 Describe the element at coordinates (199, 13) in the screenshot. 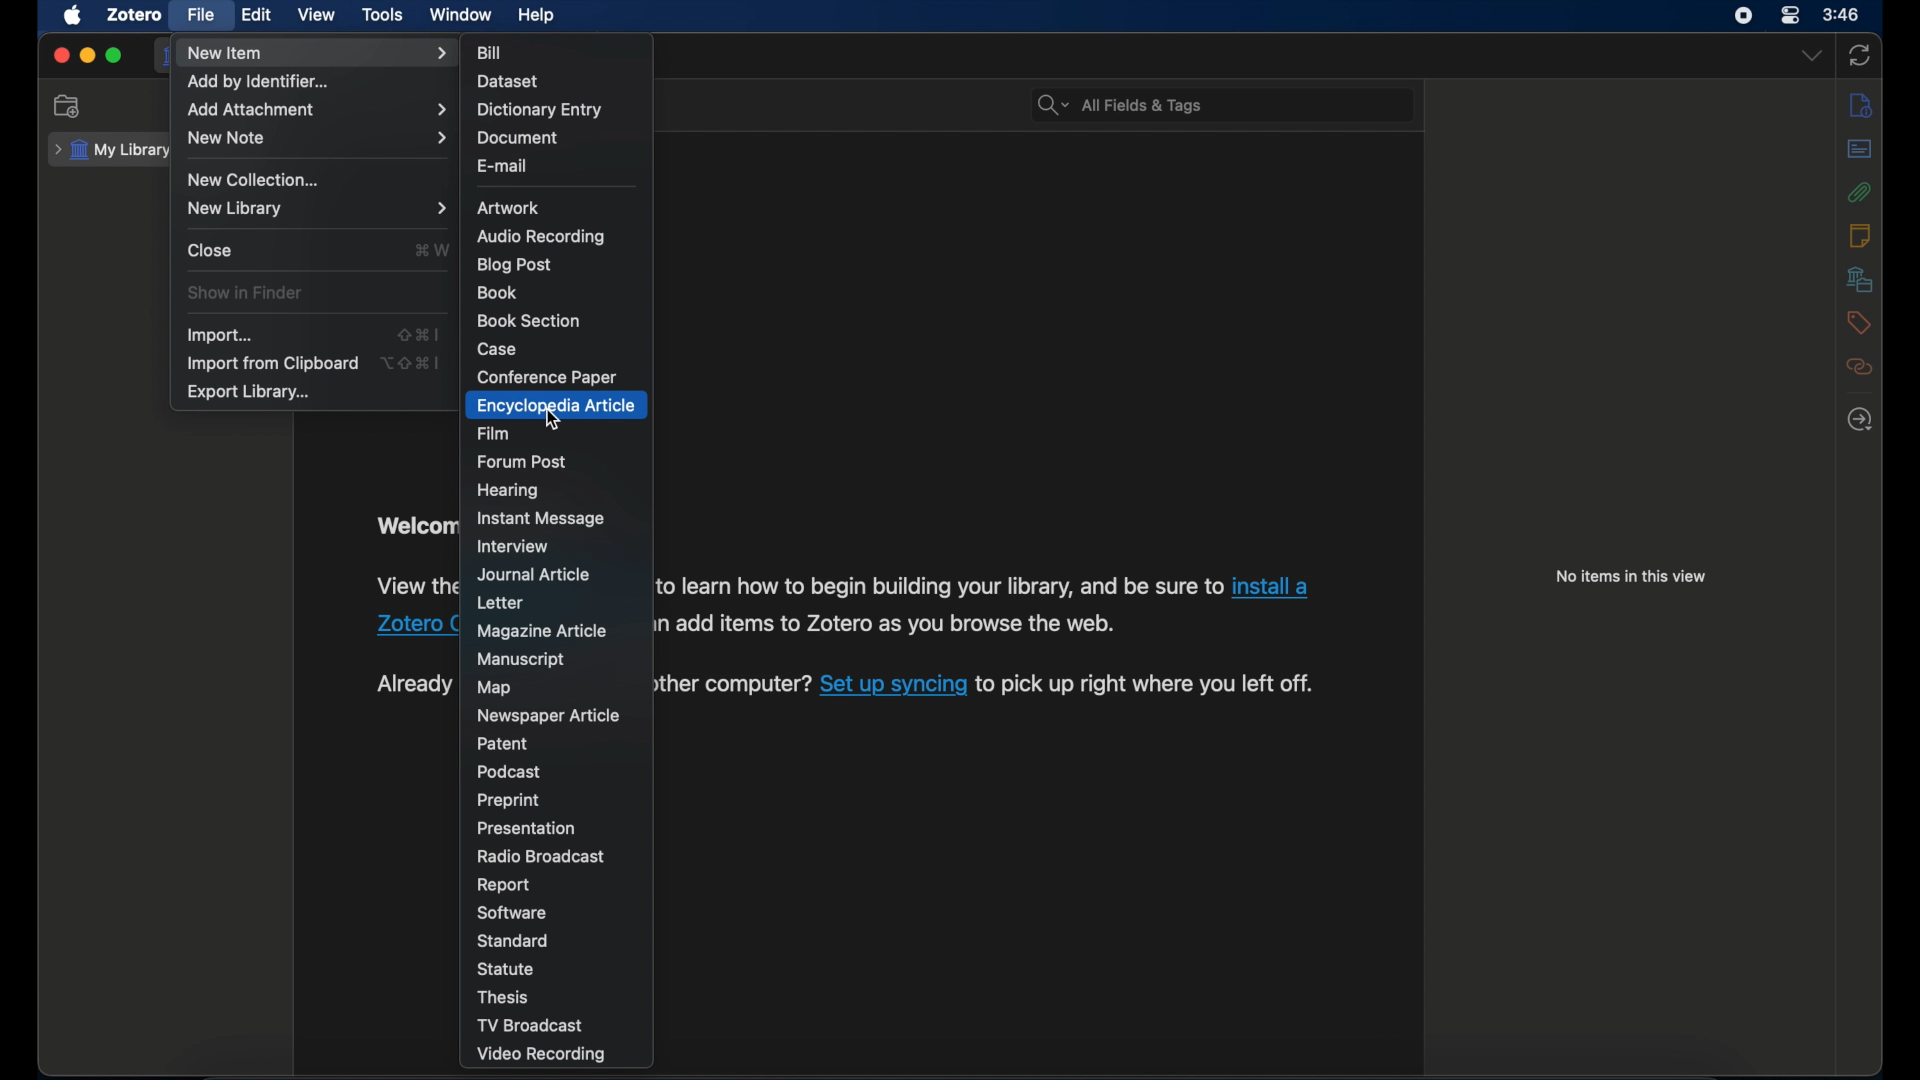

I see `file` at that location.